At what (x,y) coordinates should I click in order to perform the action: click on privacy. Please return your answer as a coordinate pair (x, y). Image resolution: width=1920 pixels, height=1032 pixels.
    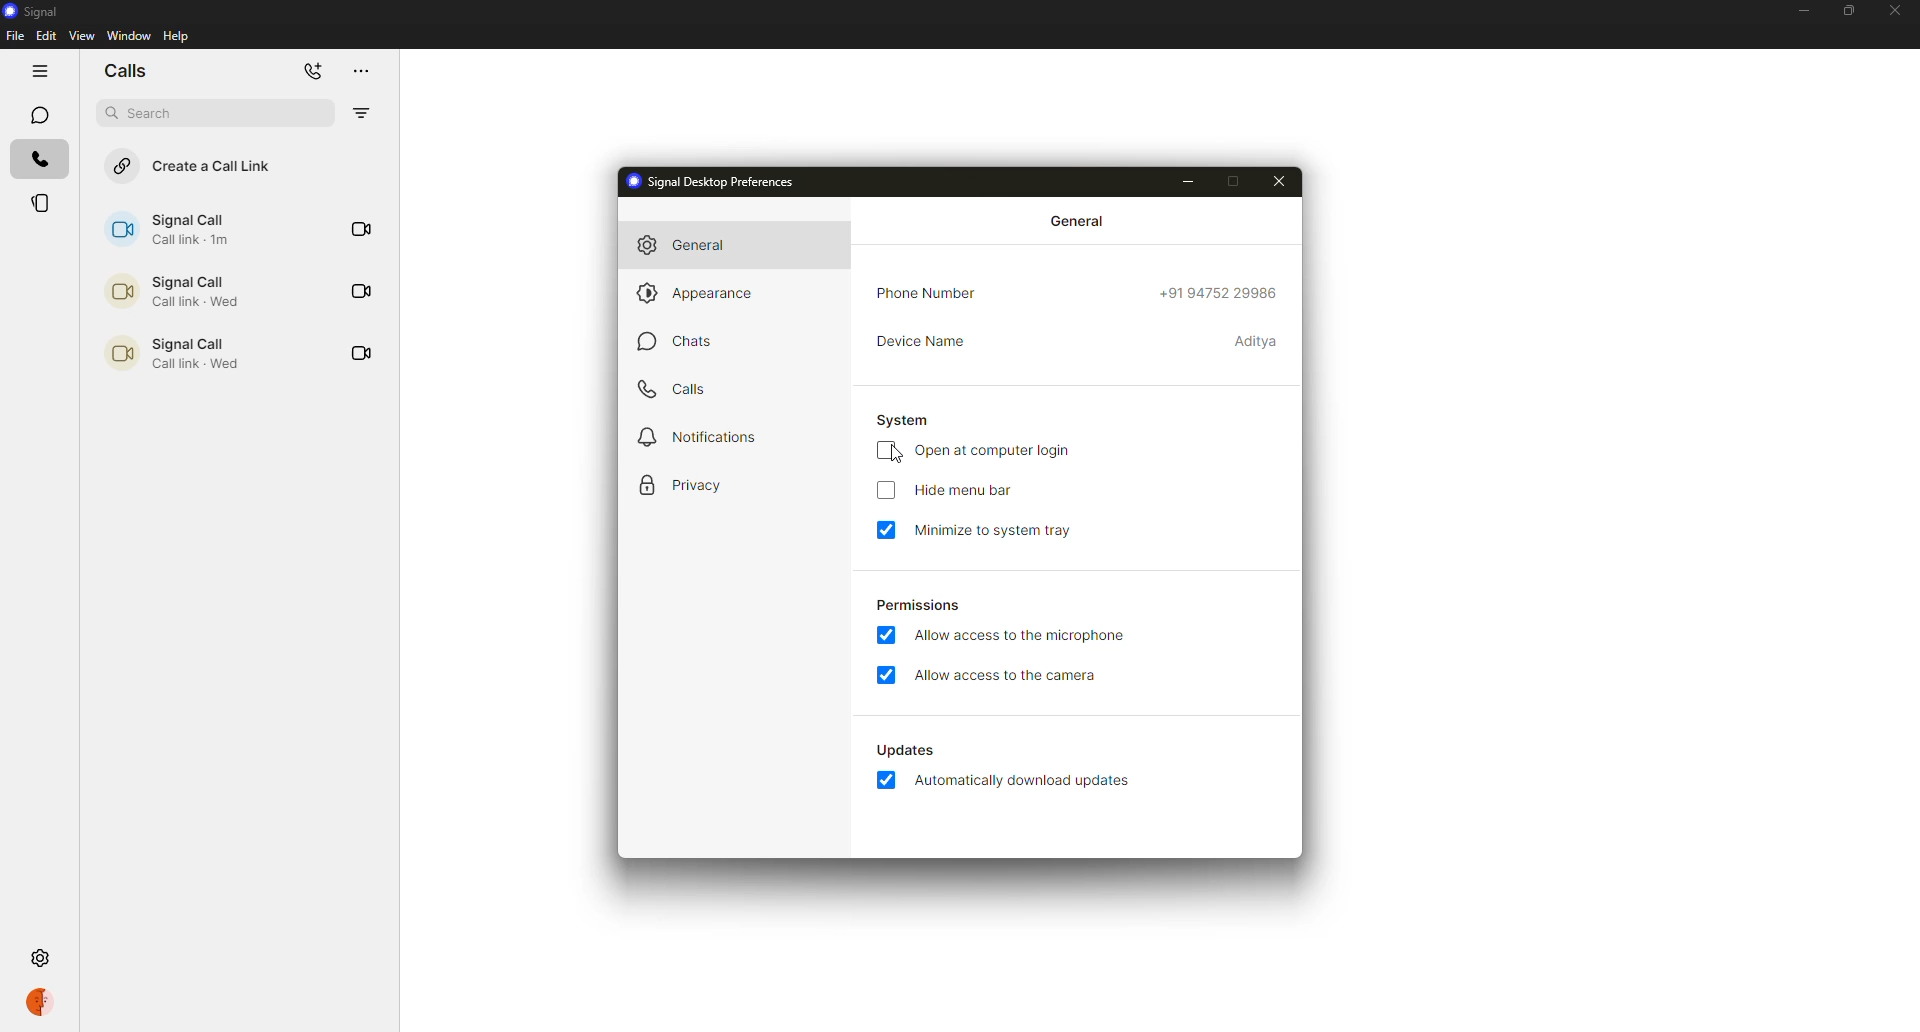
    Looking at the image, I should click on (686, 484).